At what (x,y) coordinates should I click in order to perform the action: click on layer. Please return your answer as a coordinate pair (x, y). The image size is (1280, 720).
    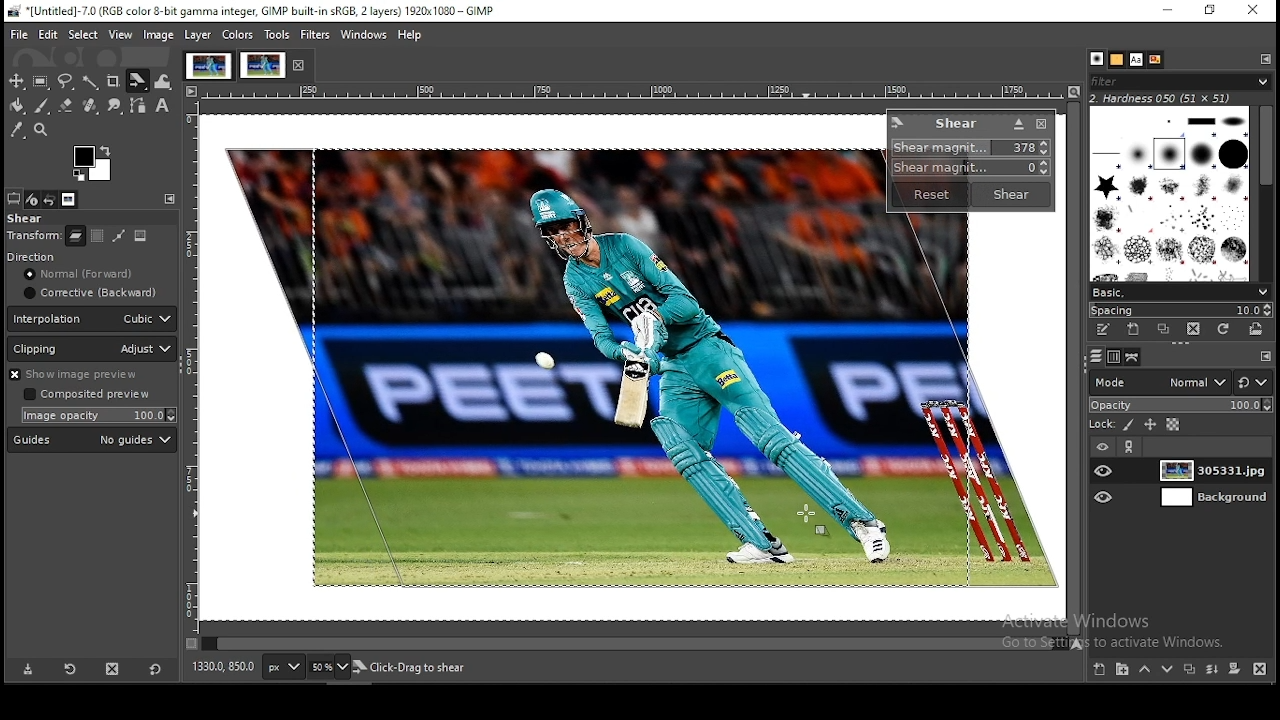
    Looking at the image, I should click on (197, 35).